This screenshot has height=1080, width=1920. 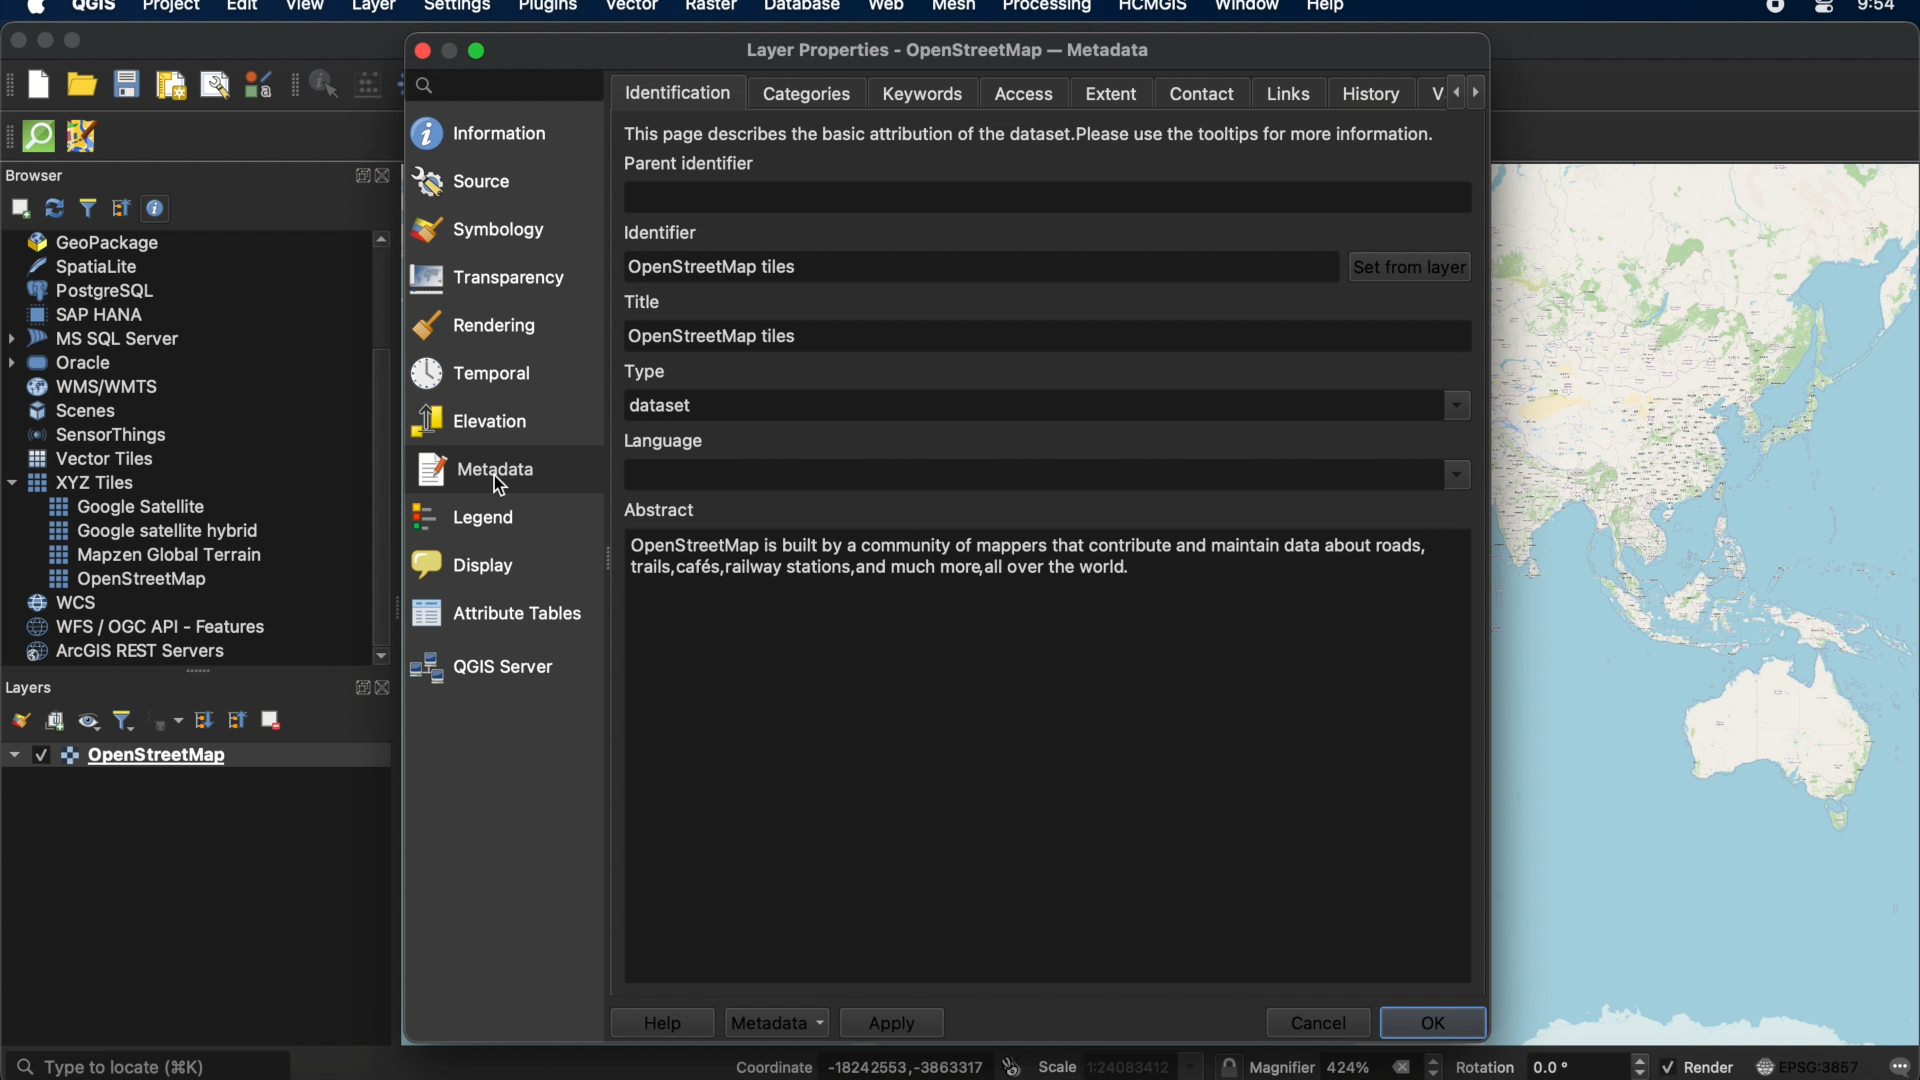 What do you see at coordinates (1902, 1064) in the screenshot?
I see `messages` at bounding box center [1902, 1064].